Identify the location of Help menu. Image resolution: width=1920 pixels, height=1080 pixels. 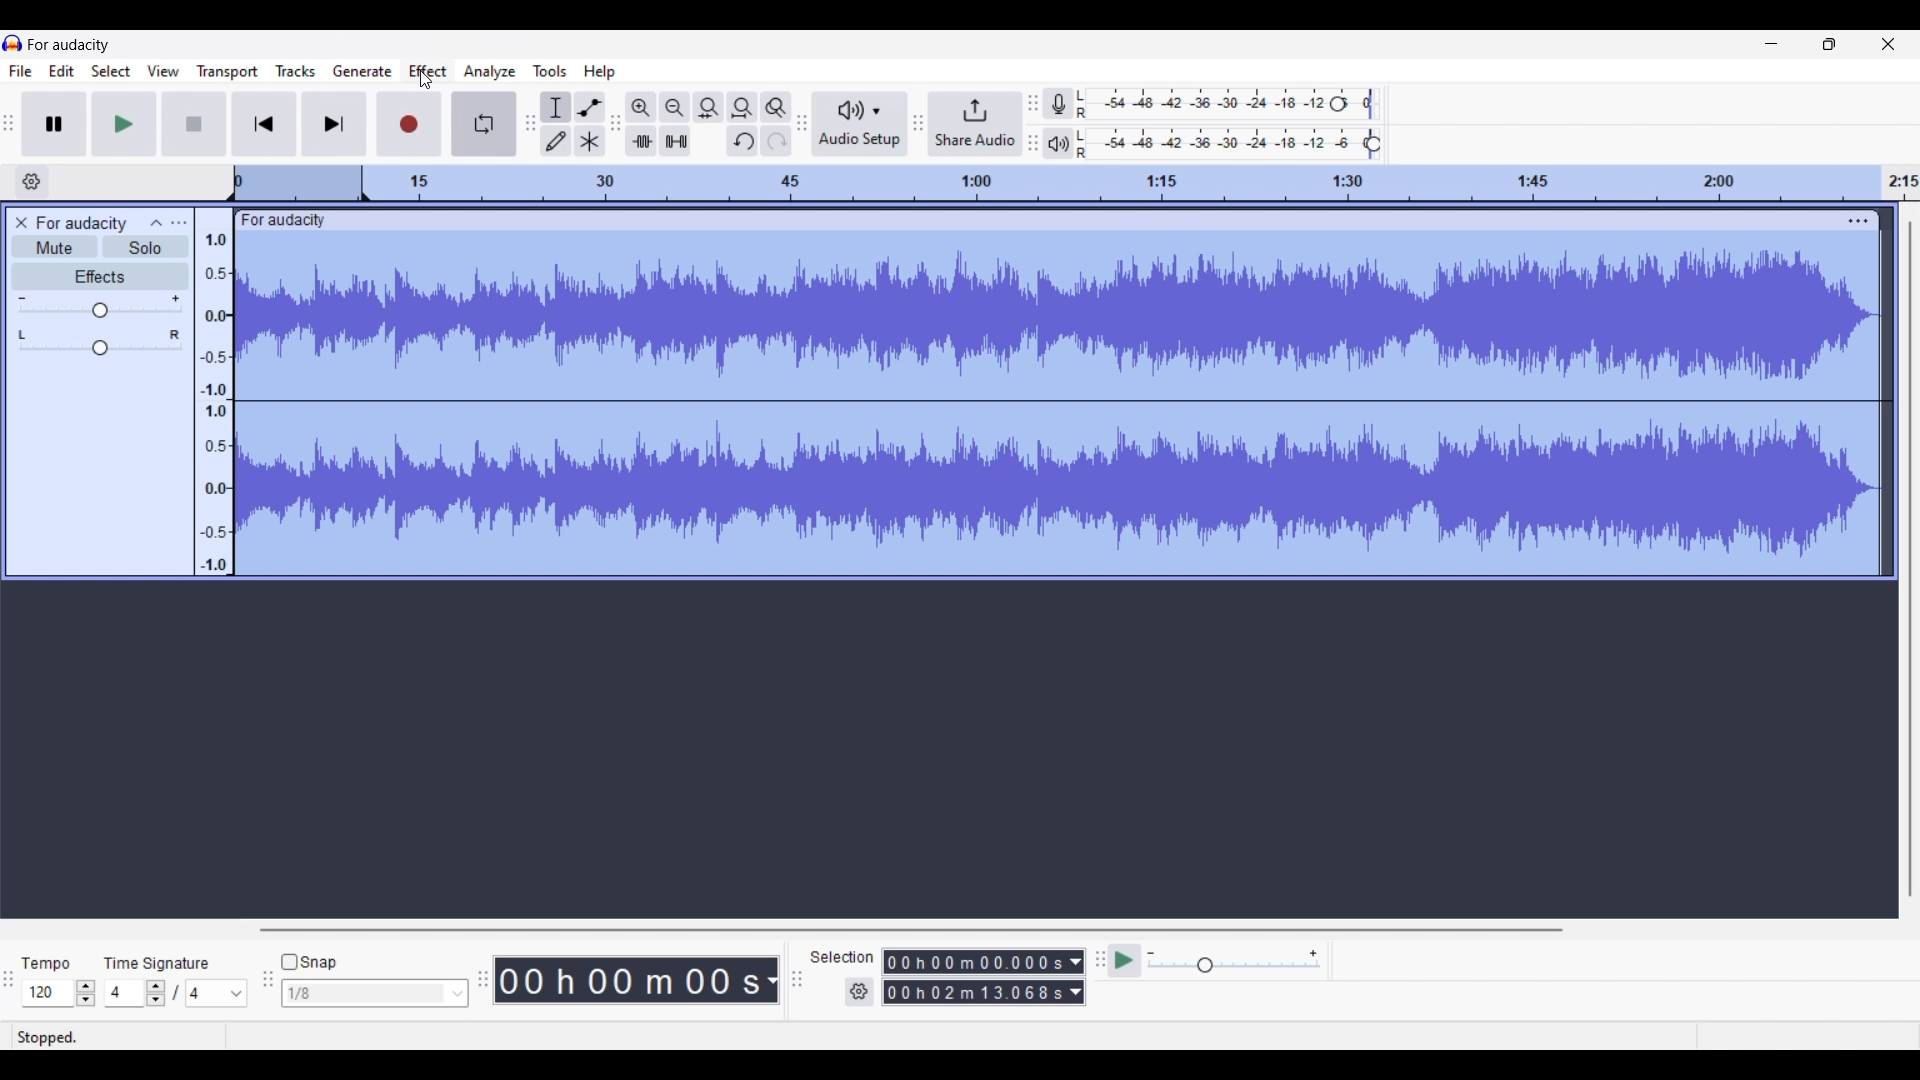
(599, 72).